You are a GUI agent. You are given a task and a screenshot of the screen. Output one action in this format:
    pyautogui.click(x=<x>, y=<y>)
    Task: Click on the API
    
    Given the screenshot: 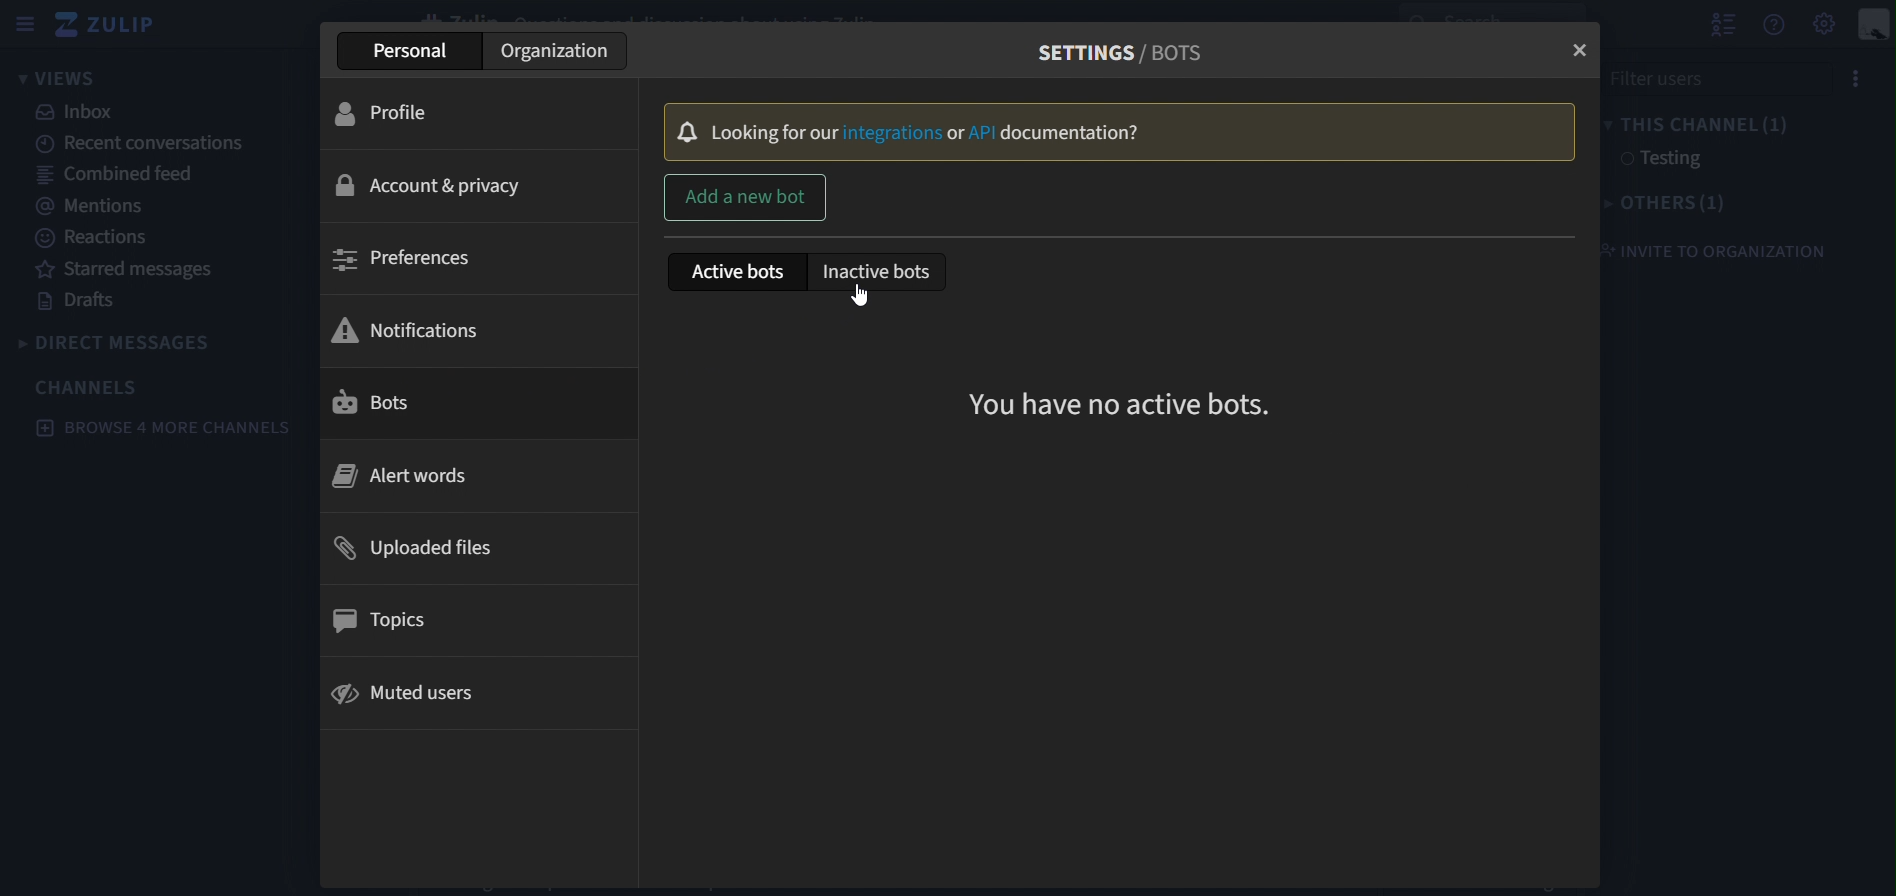 What is the action you would take?
    pyautogui.click(x=984, y=133)
    